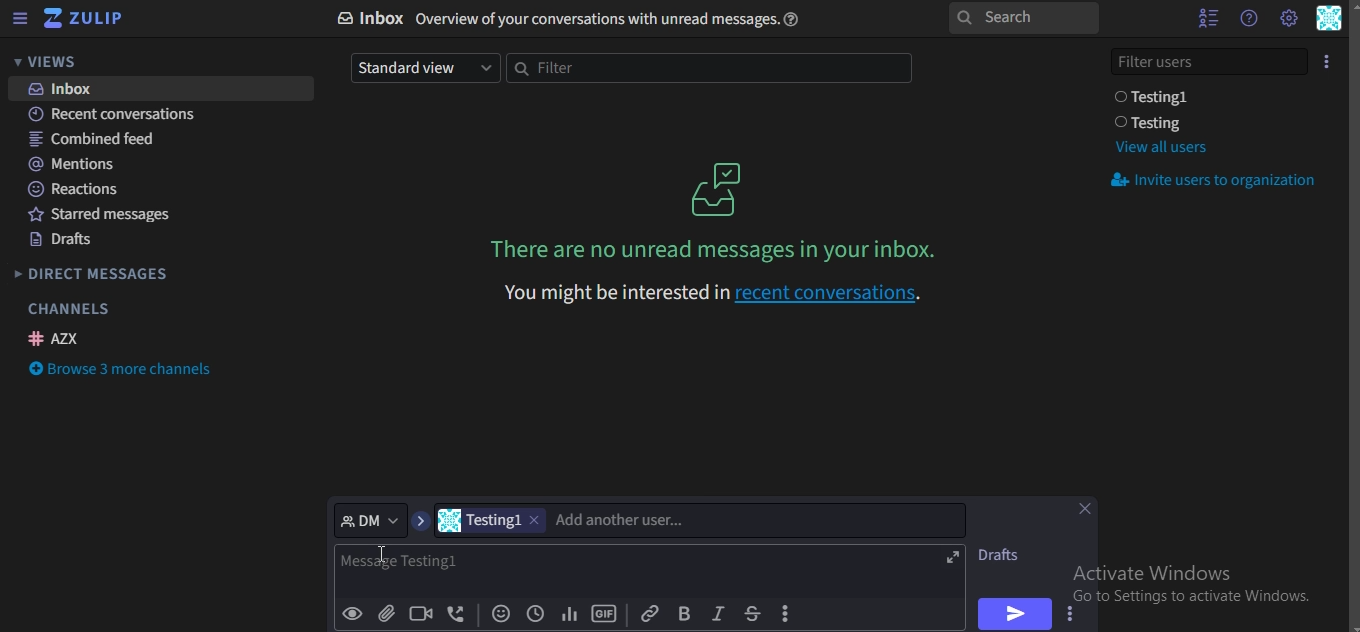 The height and width of the screenshot is (632, 1360). Describe the element at coordinates (461, 567) in the screenshot. I see `message testing1` at that location.